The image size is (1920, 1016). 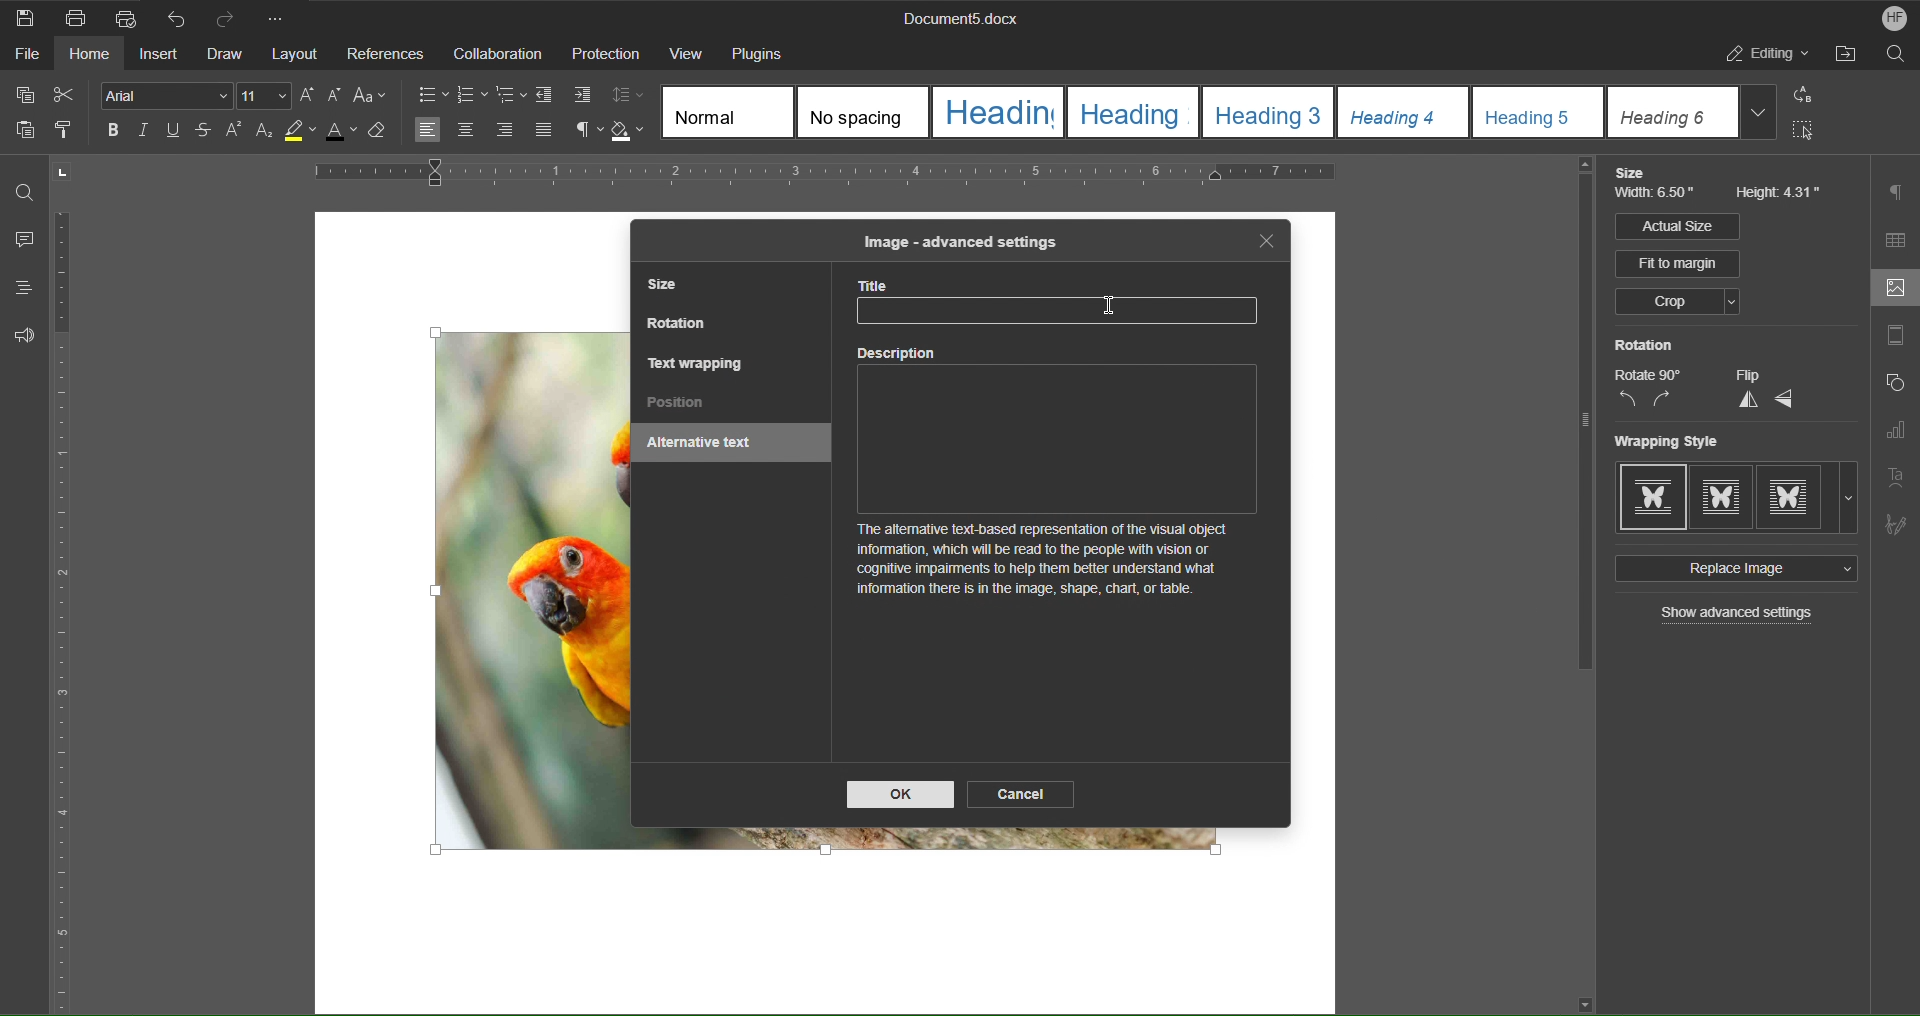 I want to click on Increase Size, so click(x=310, y=95).